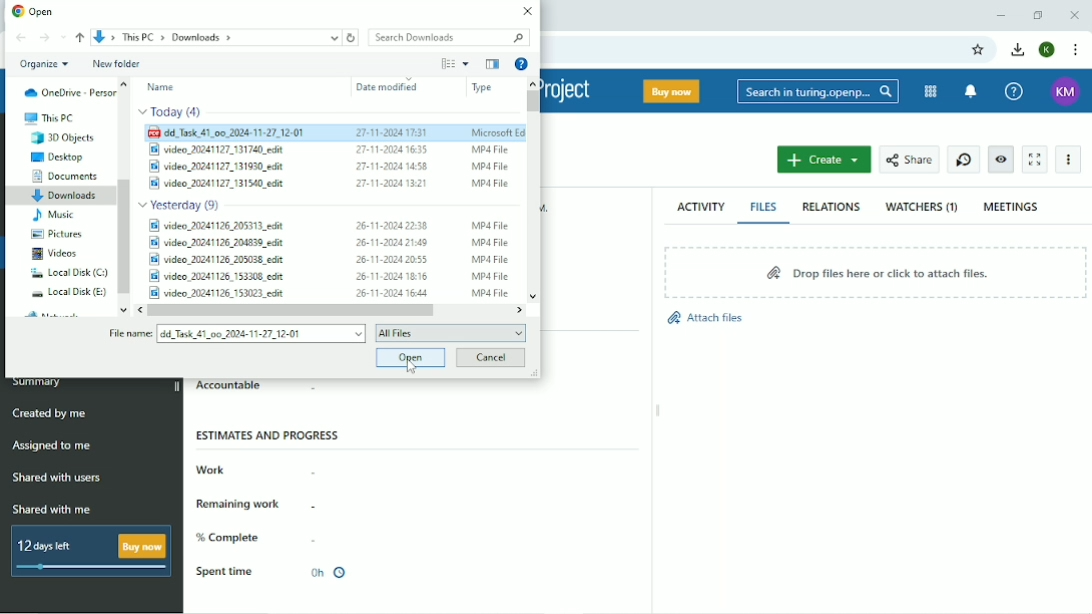  What do you see at coordinates (1012, 207) in the screenshot?
I see `Meetings` at bounding box center [1012, 207].